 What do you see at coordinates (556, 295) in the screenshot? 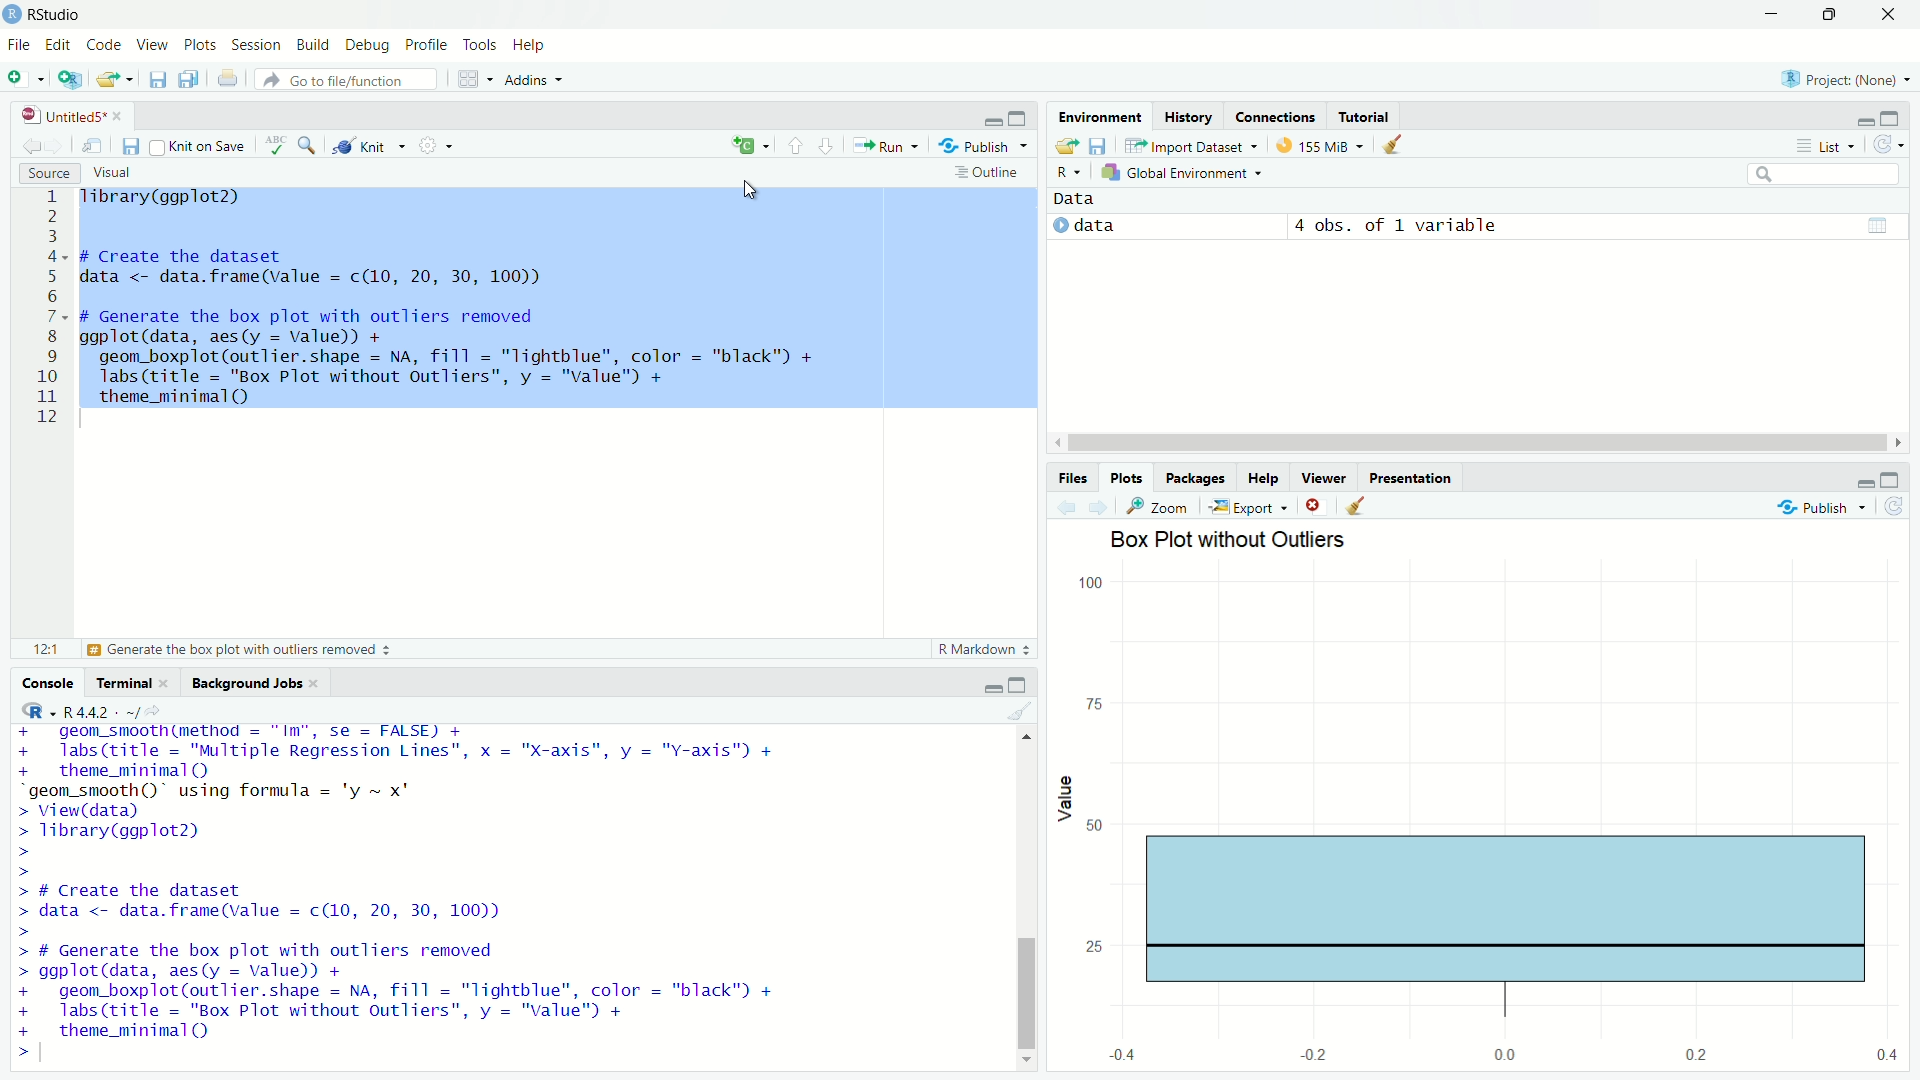
I see `Tibrary(ggplot2)

# Create the dataset

data <- data.frame(value = c(10, 20, 30, 100))

# Generate the box plot with outliers removed ii

ggplot(data, aes(y = Valued) +
geom_boxplot(outlier.shape = NA, fill = "lightblue", color = "black") +
labs (title = "Box Plot without outliers", y = "value") +
theme_minimal)` at bounding box center [556, 295].